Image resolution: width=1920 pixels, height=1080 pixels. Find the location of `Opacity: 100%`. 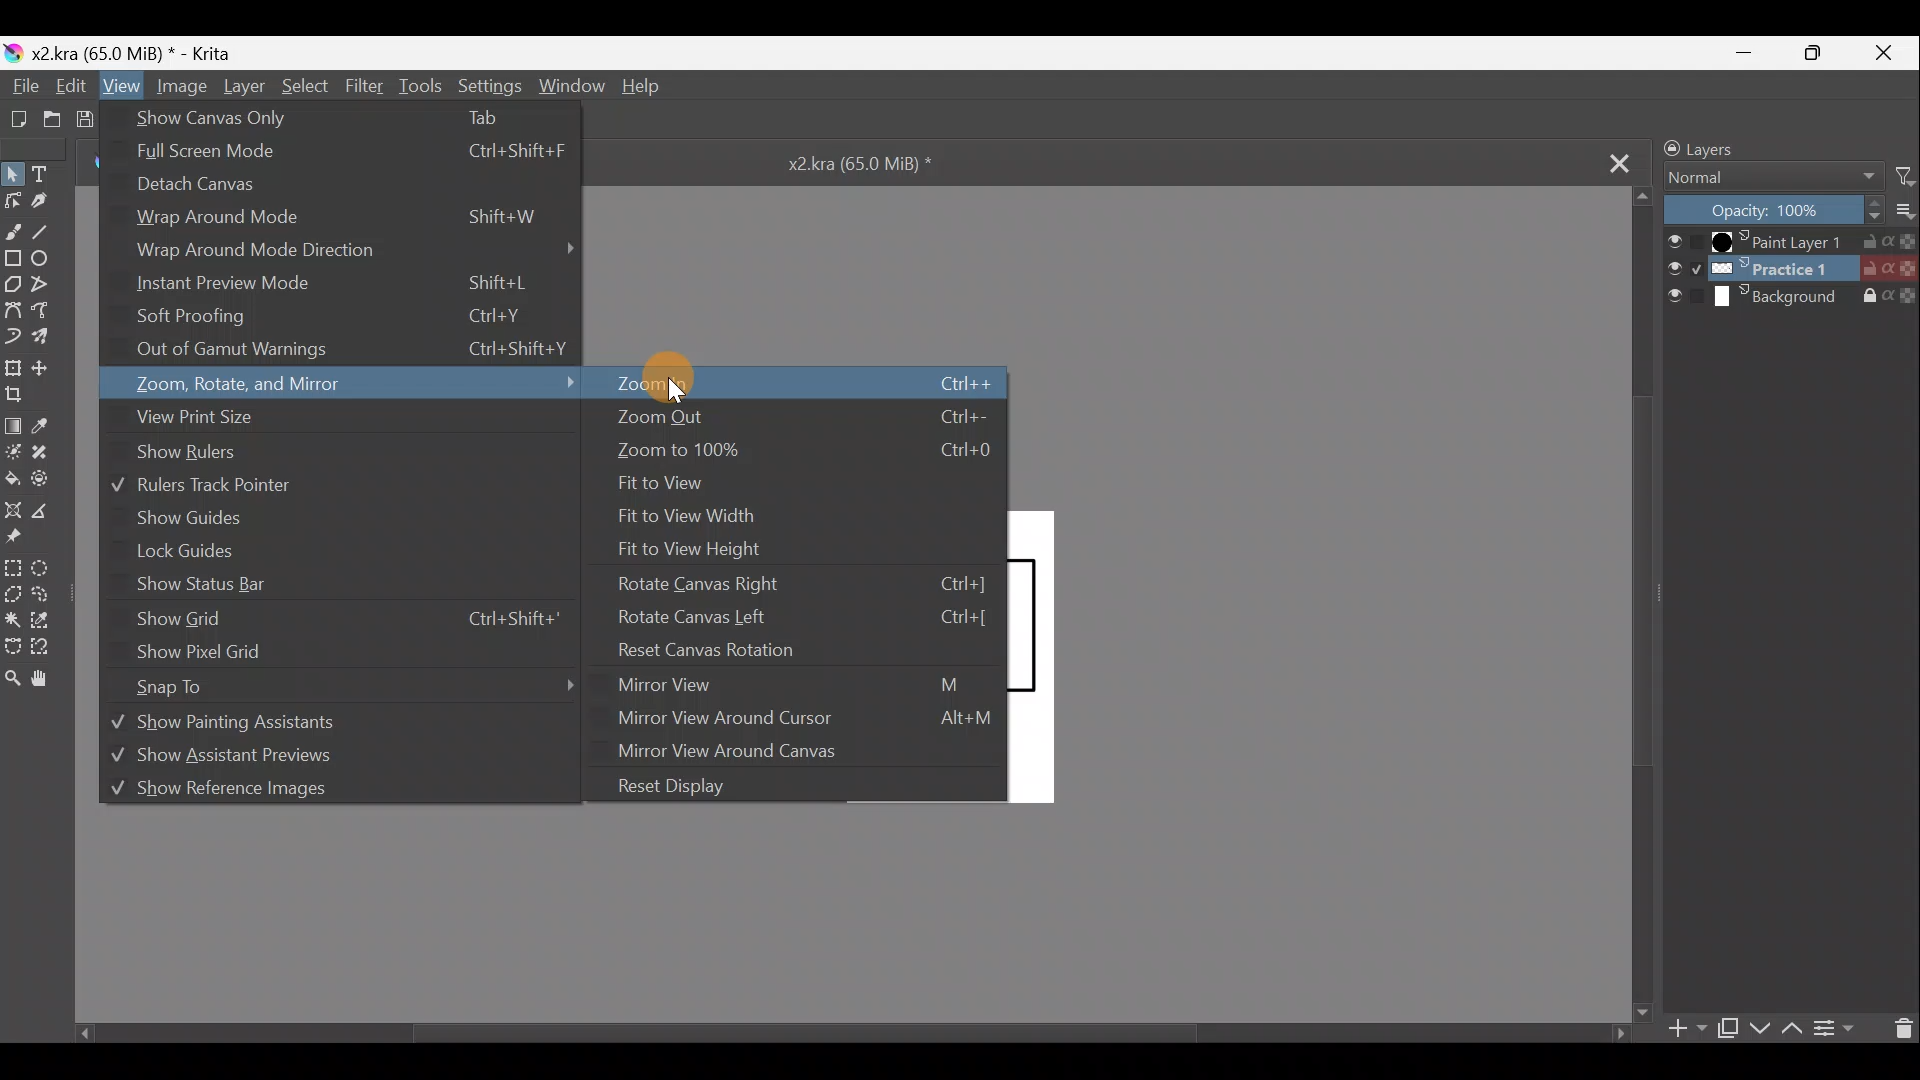

Opacity: 100% is located at coordinates (1771, 208).